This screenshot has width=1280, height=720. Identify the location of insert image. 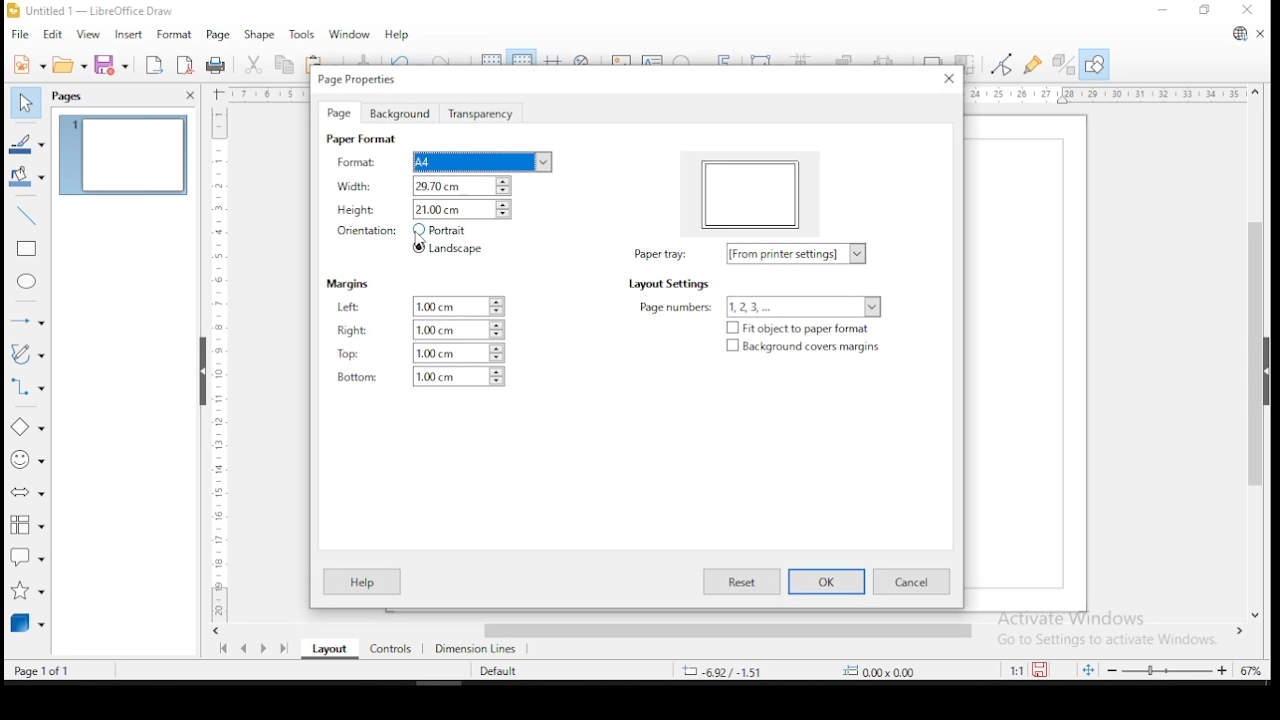
(623, 57).